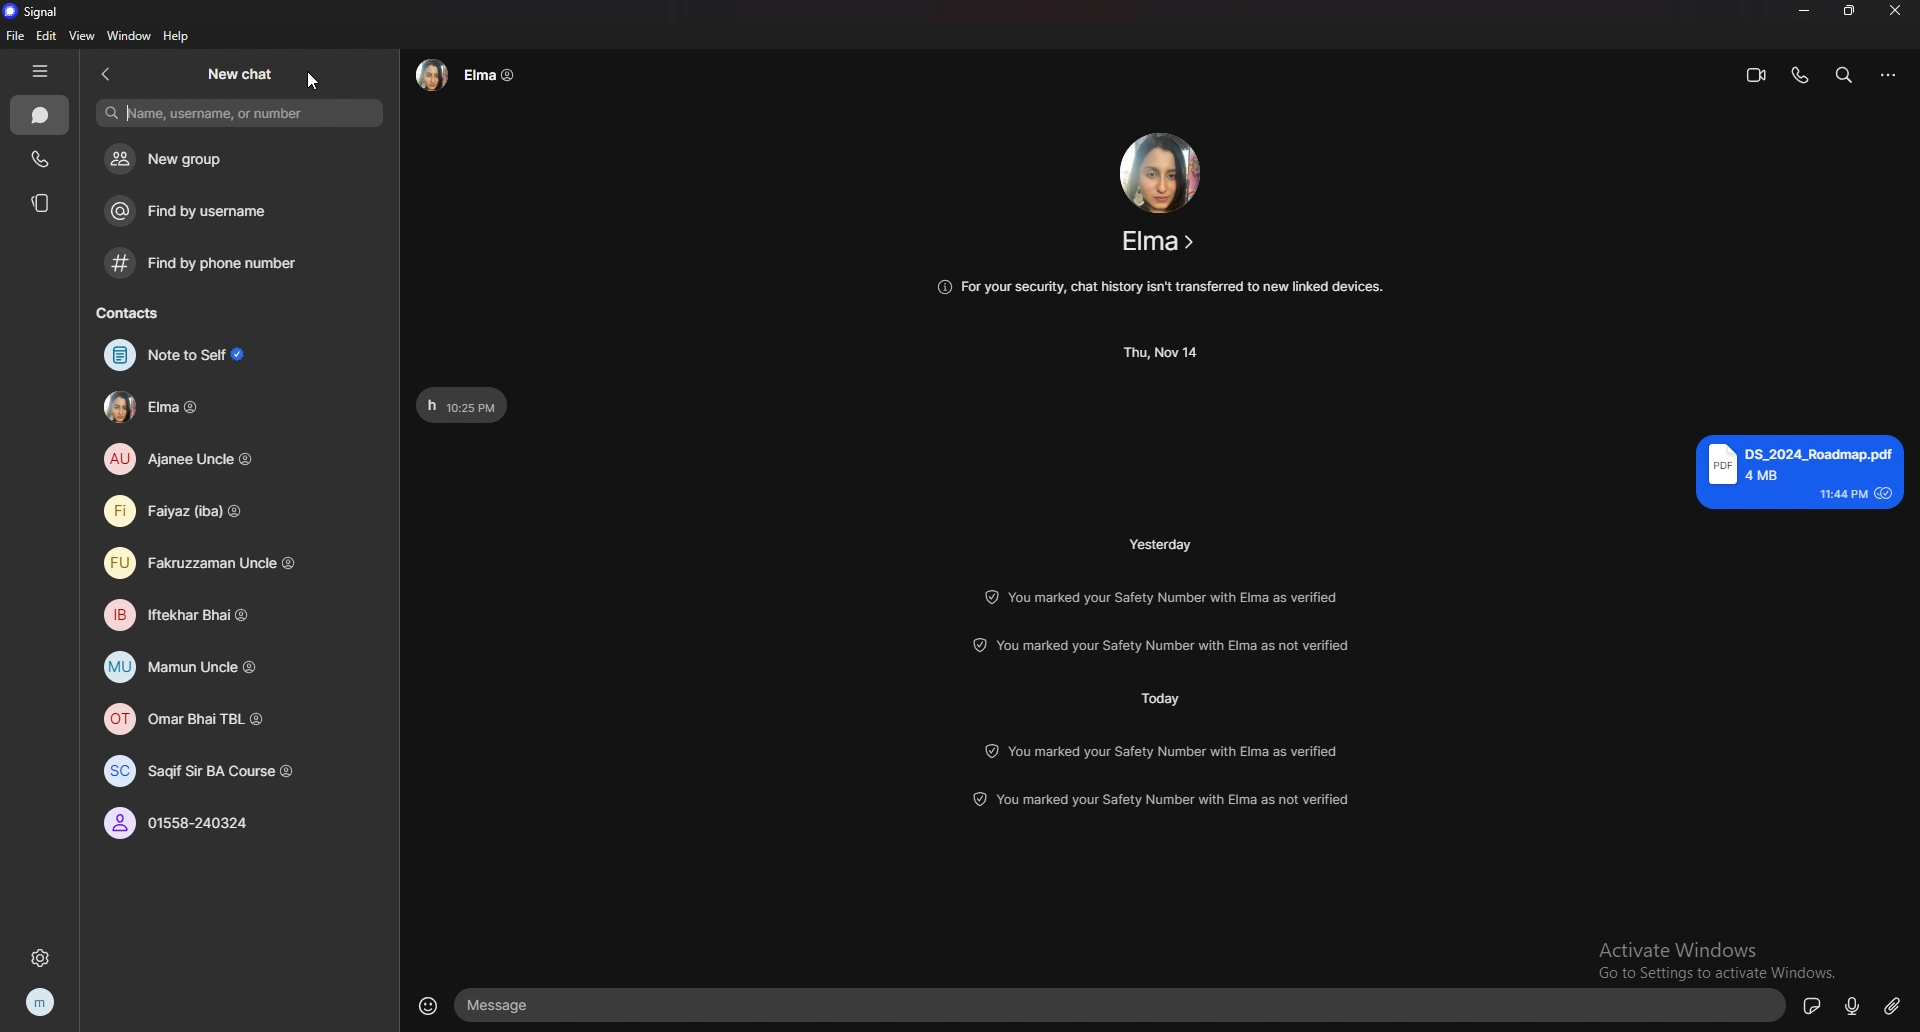  Describe the element at coordinates (1889, 76) in the screenshot. I see `options` at that location.